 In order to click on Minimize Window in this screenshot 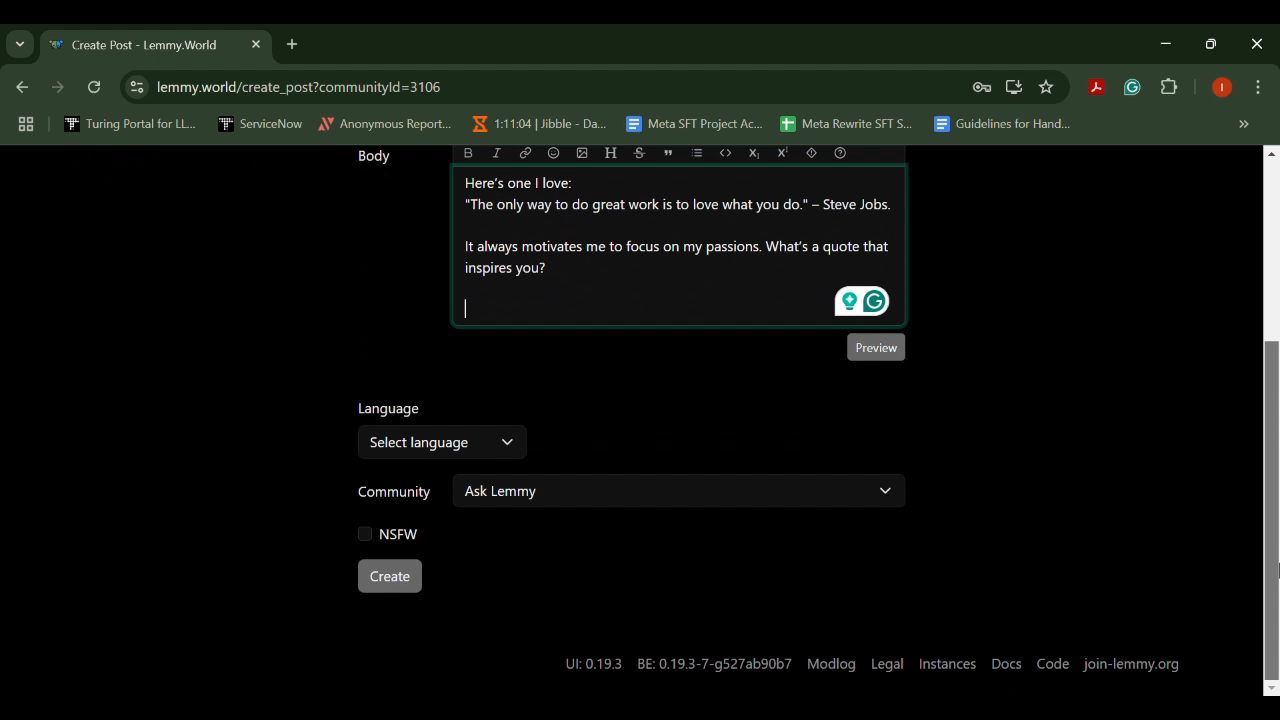, I will do `click(1214, 43)`.